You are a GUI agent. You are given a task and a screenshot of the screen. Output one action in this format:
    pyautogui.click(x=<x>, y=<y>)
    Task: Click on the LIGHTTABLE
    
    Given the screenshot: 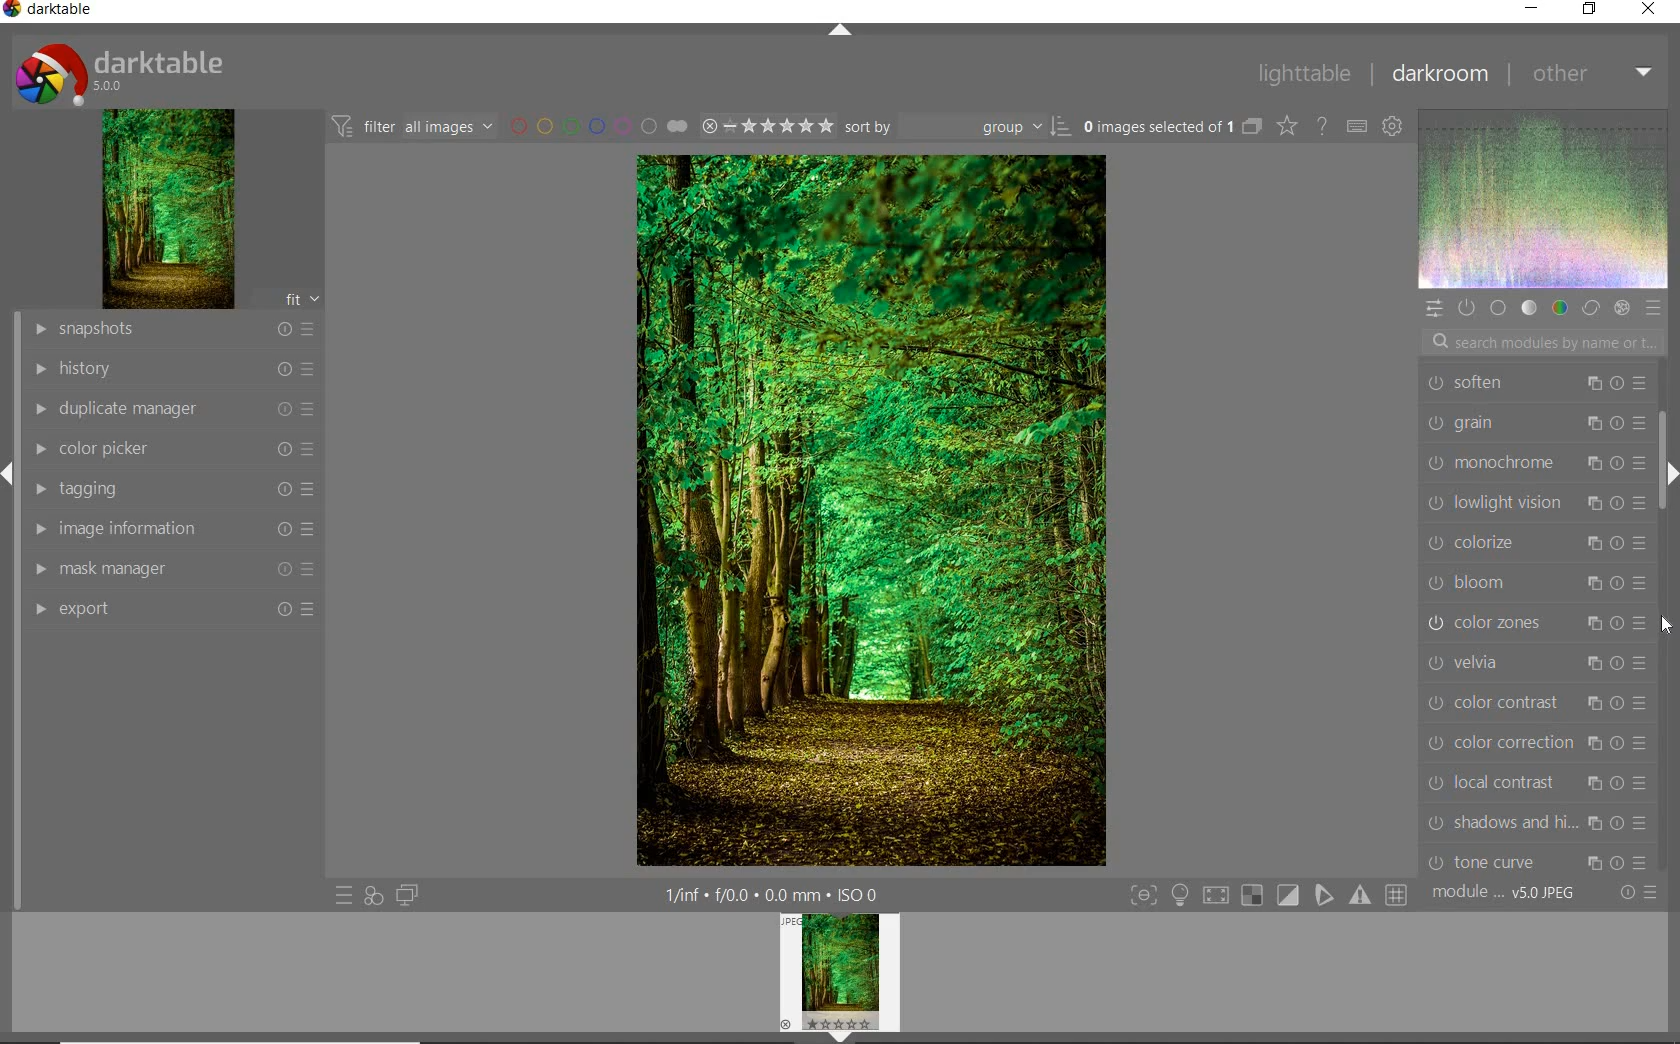 What is the action you would take?
    pyautogui.click(x=1305, y=74)
    